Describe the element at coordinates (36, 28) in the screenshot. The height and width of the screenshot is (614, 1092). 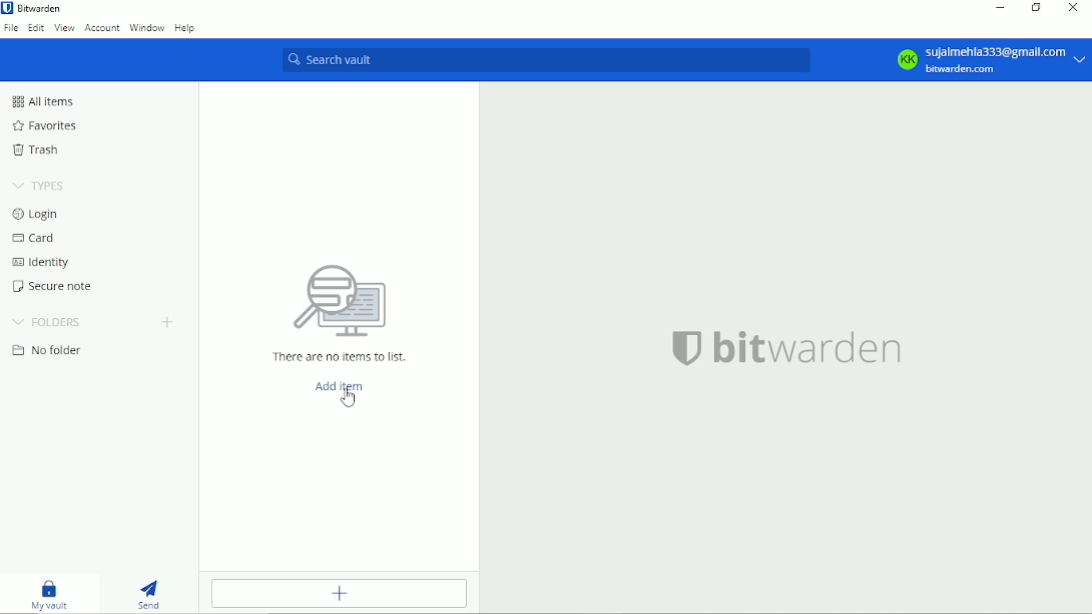
I see `Edit` at that location.